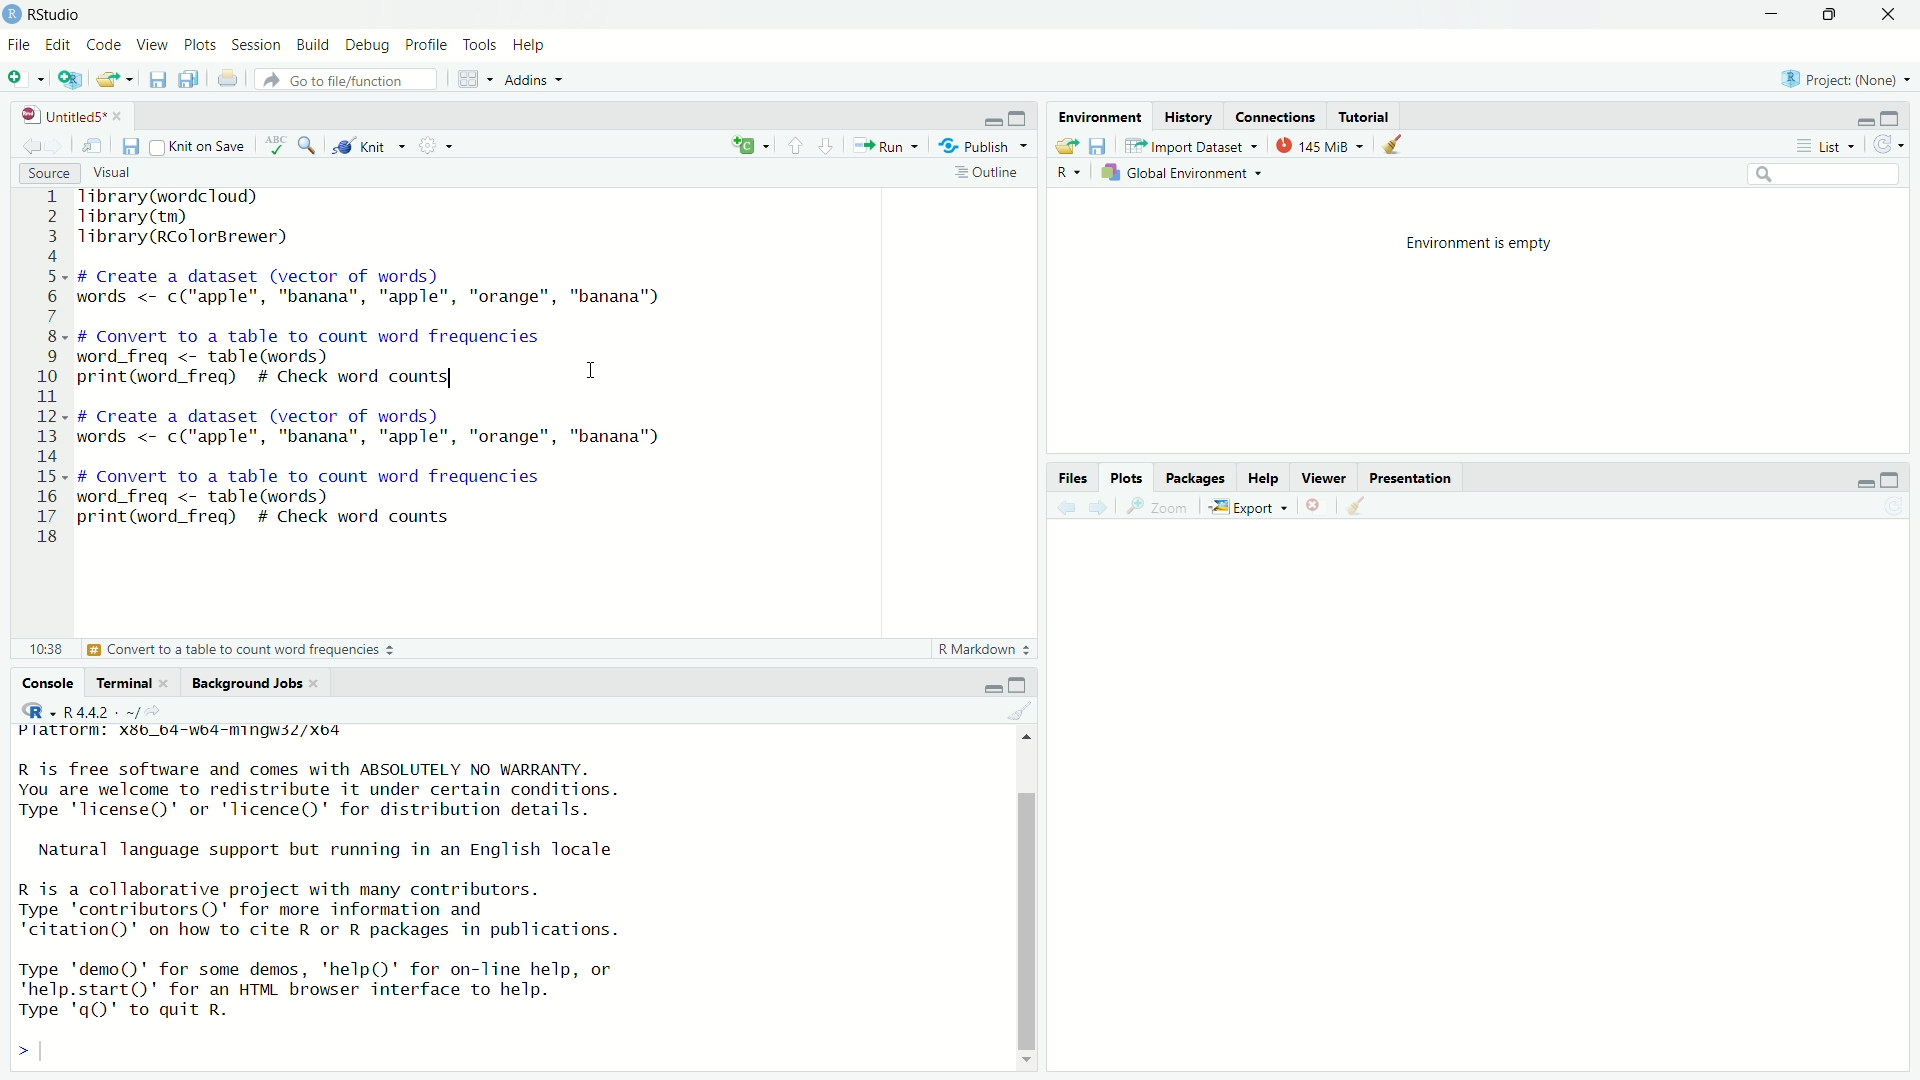  Describe the element at coordinates (59, 43) in the screenshot. I see `Edit` at that location.